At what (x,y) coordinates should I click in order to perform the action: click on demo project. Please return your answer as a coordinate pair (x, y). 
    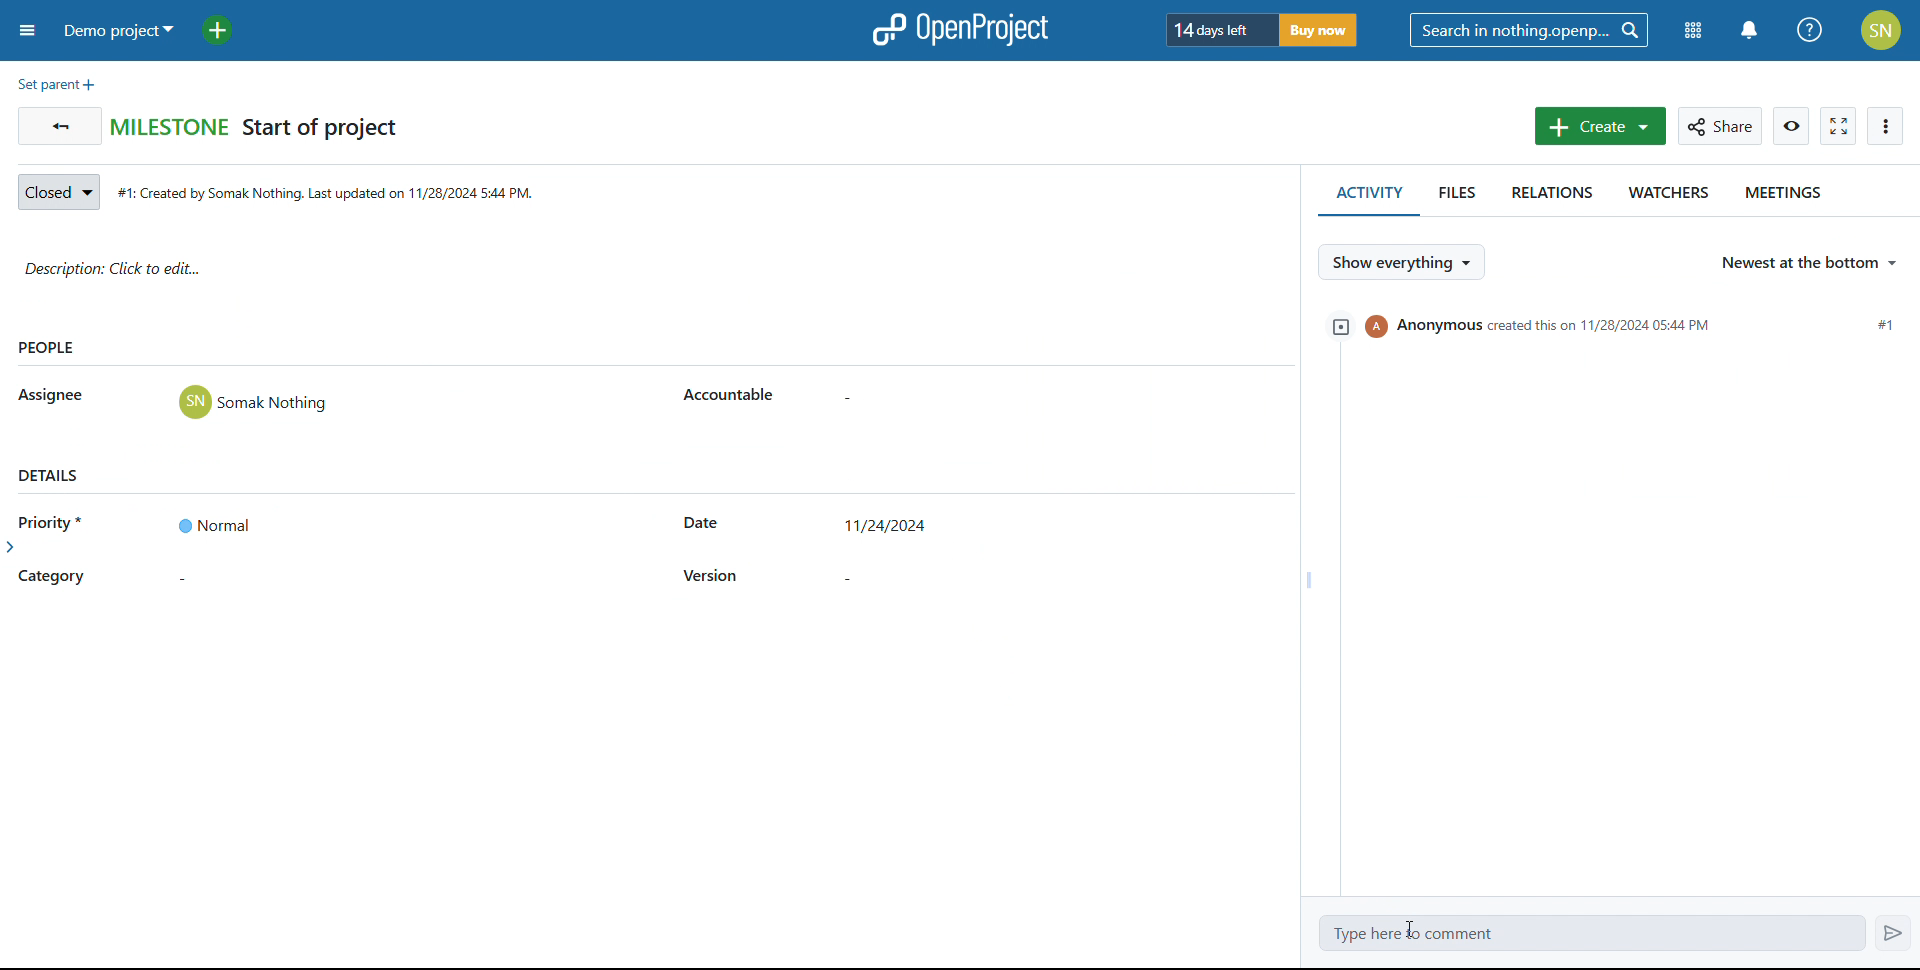
    Looking at the image, I should click on (120, 30).